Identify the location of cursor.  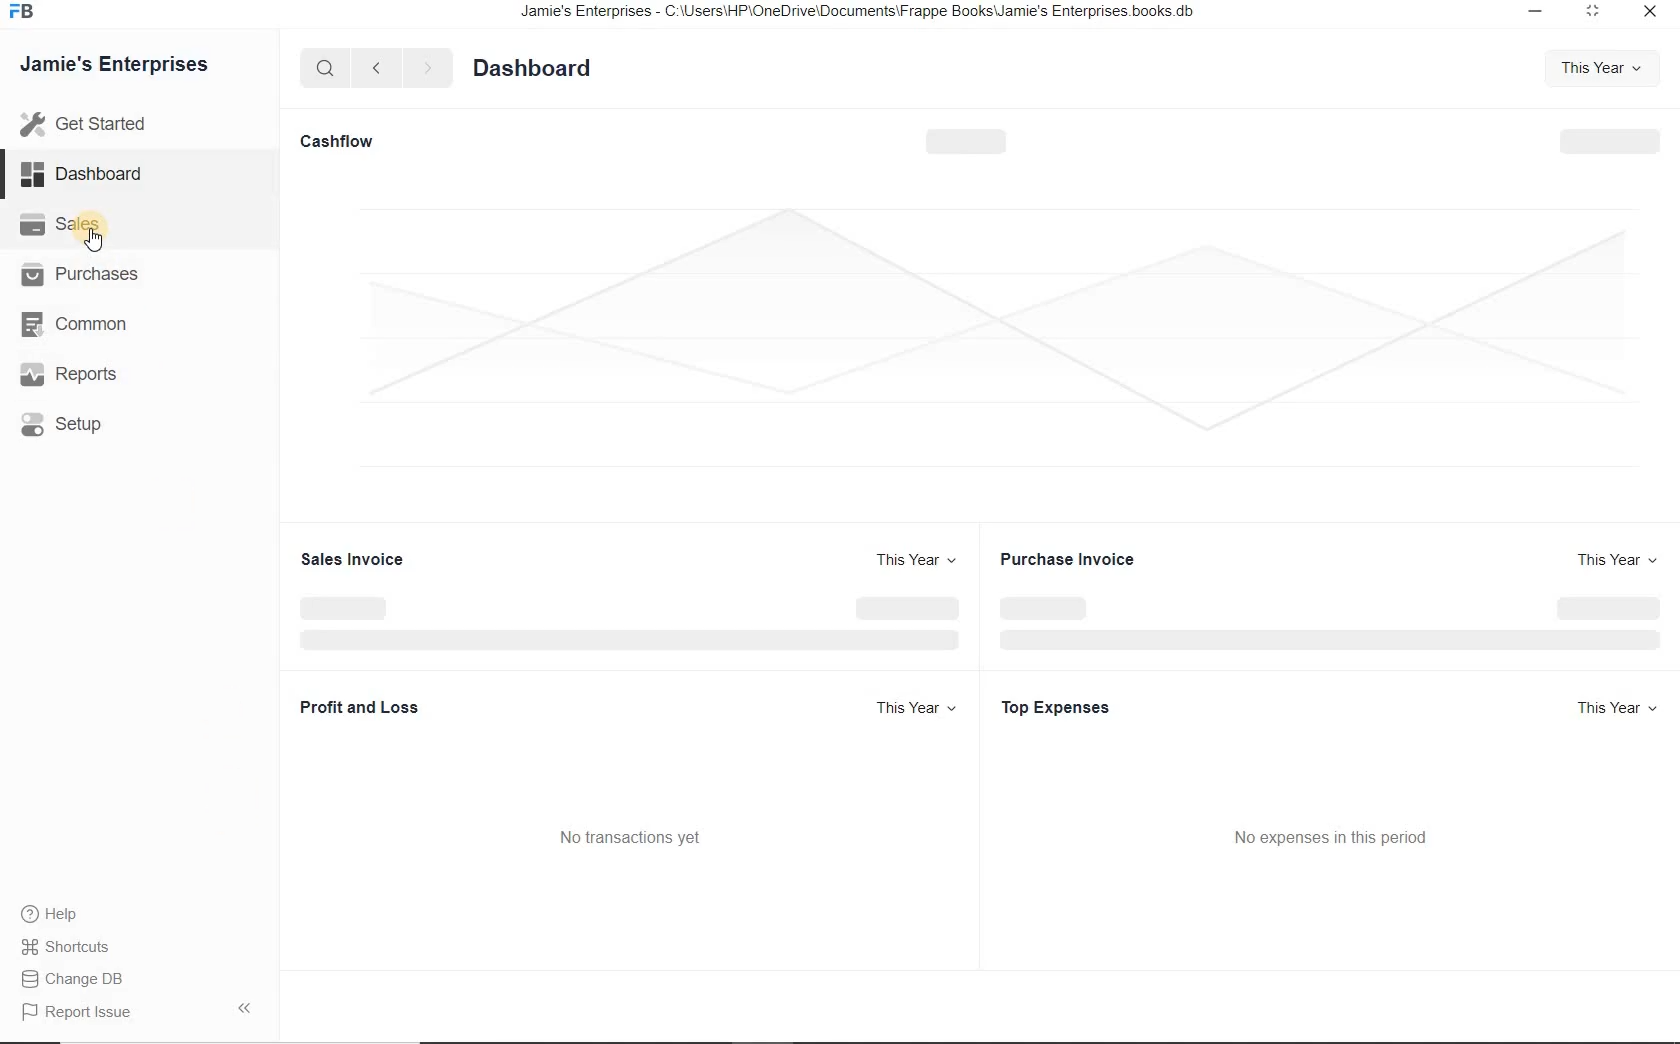
(97, 242).